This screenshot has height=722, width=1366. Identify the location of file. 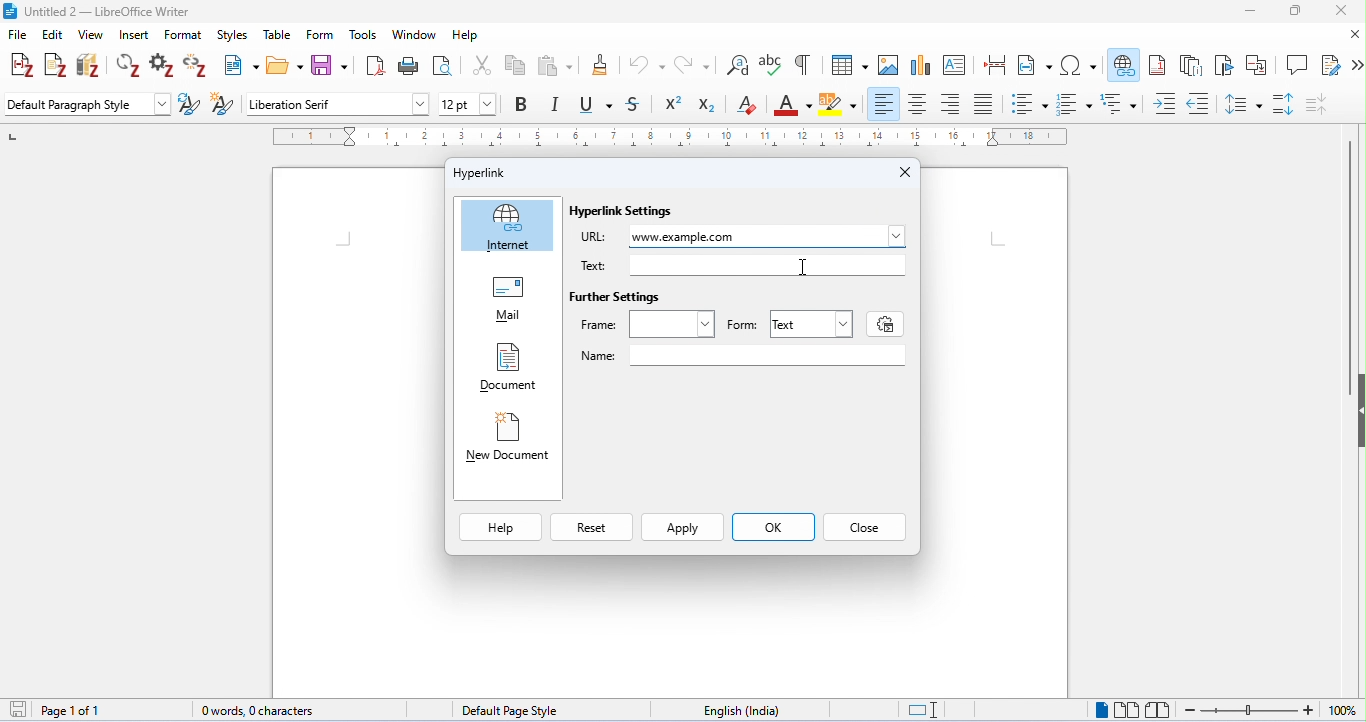
(19, 35).